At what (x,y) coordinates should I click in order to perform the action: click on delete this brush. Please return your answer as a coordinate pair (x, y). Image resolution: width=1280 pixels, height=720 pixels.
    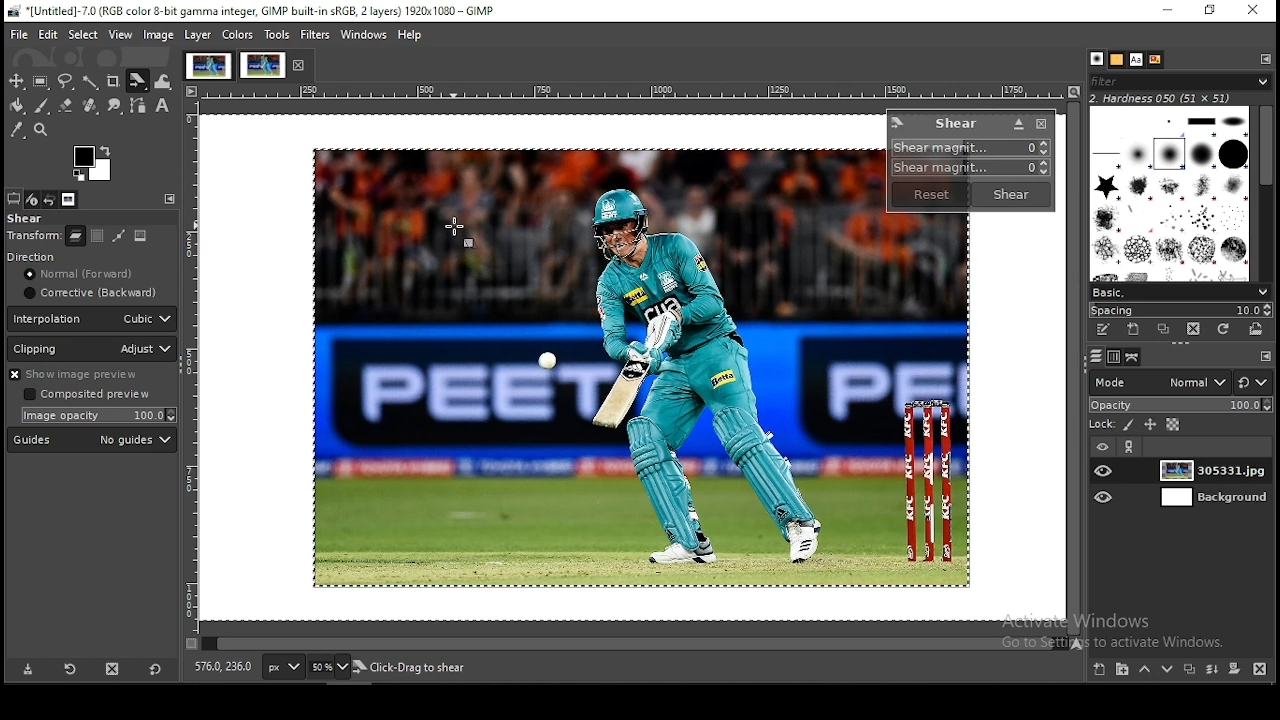
    Looking at the image, I should click on (1193, 329).